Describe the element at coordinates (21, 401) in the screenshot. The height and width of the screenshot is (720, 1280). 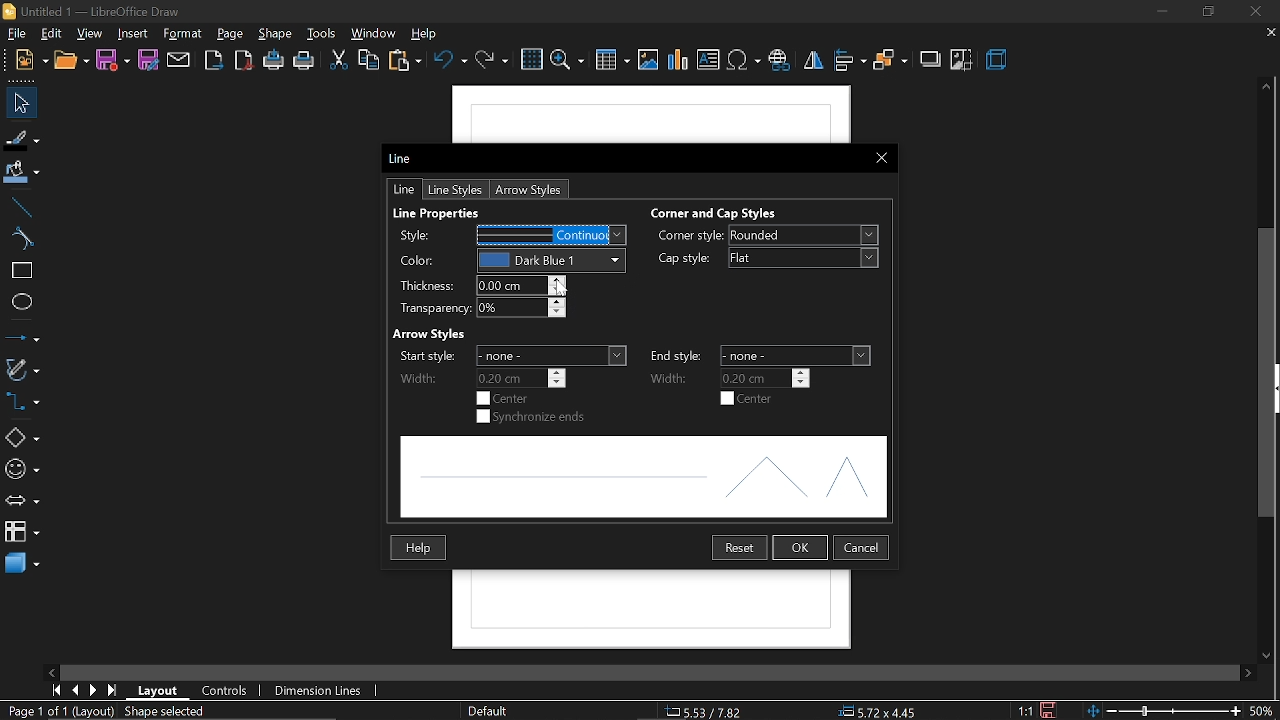
I see `connectors` at that location.